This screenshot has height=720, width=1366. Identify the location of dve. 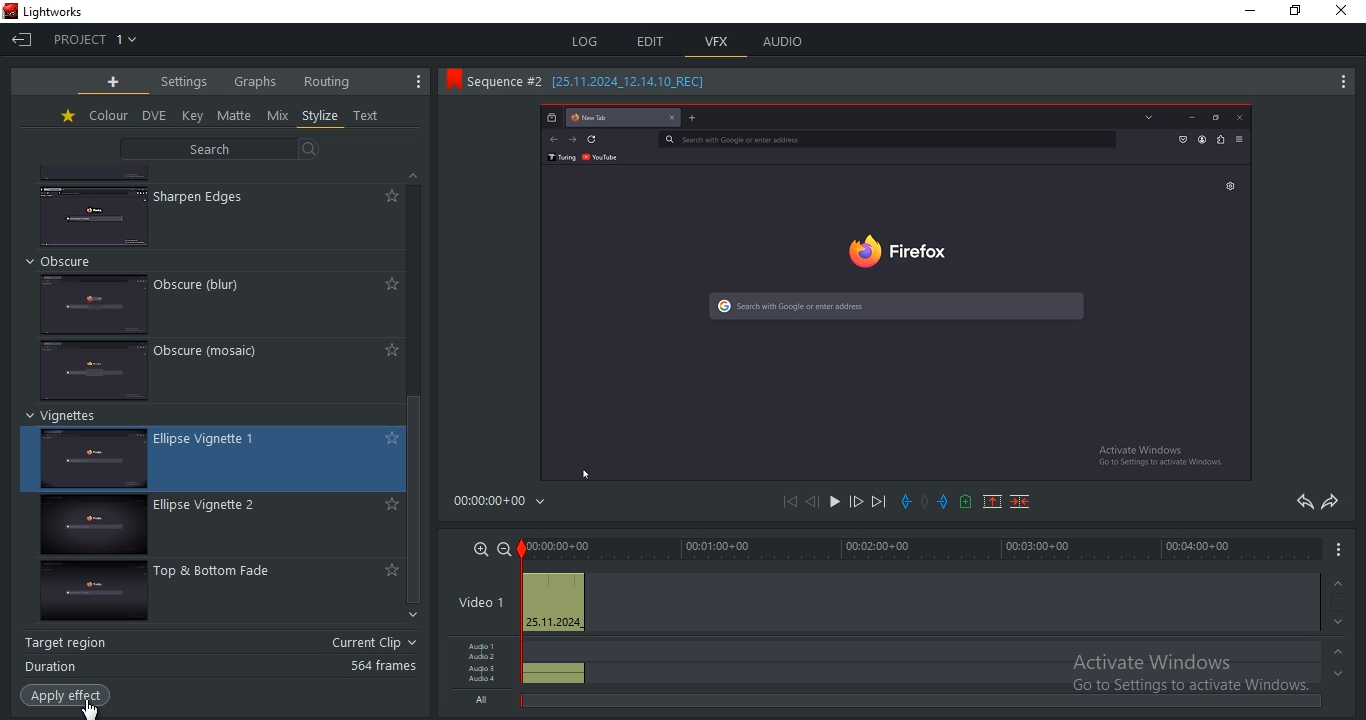
(153, 116).